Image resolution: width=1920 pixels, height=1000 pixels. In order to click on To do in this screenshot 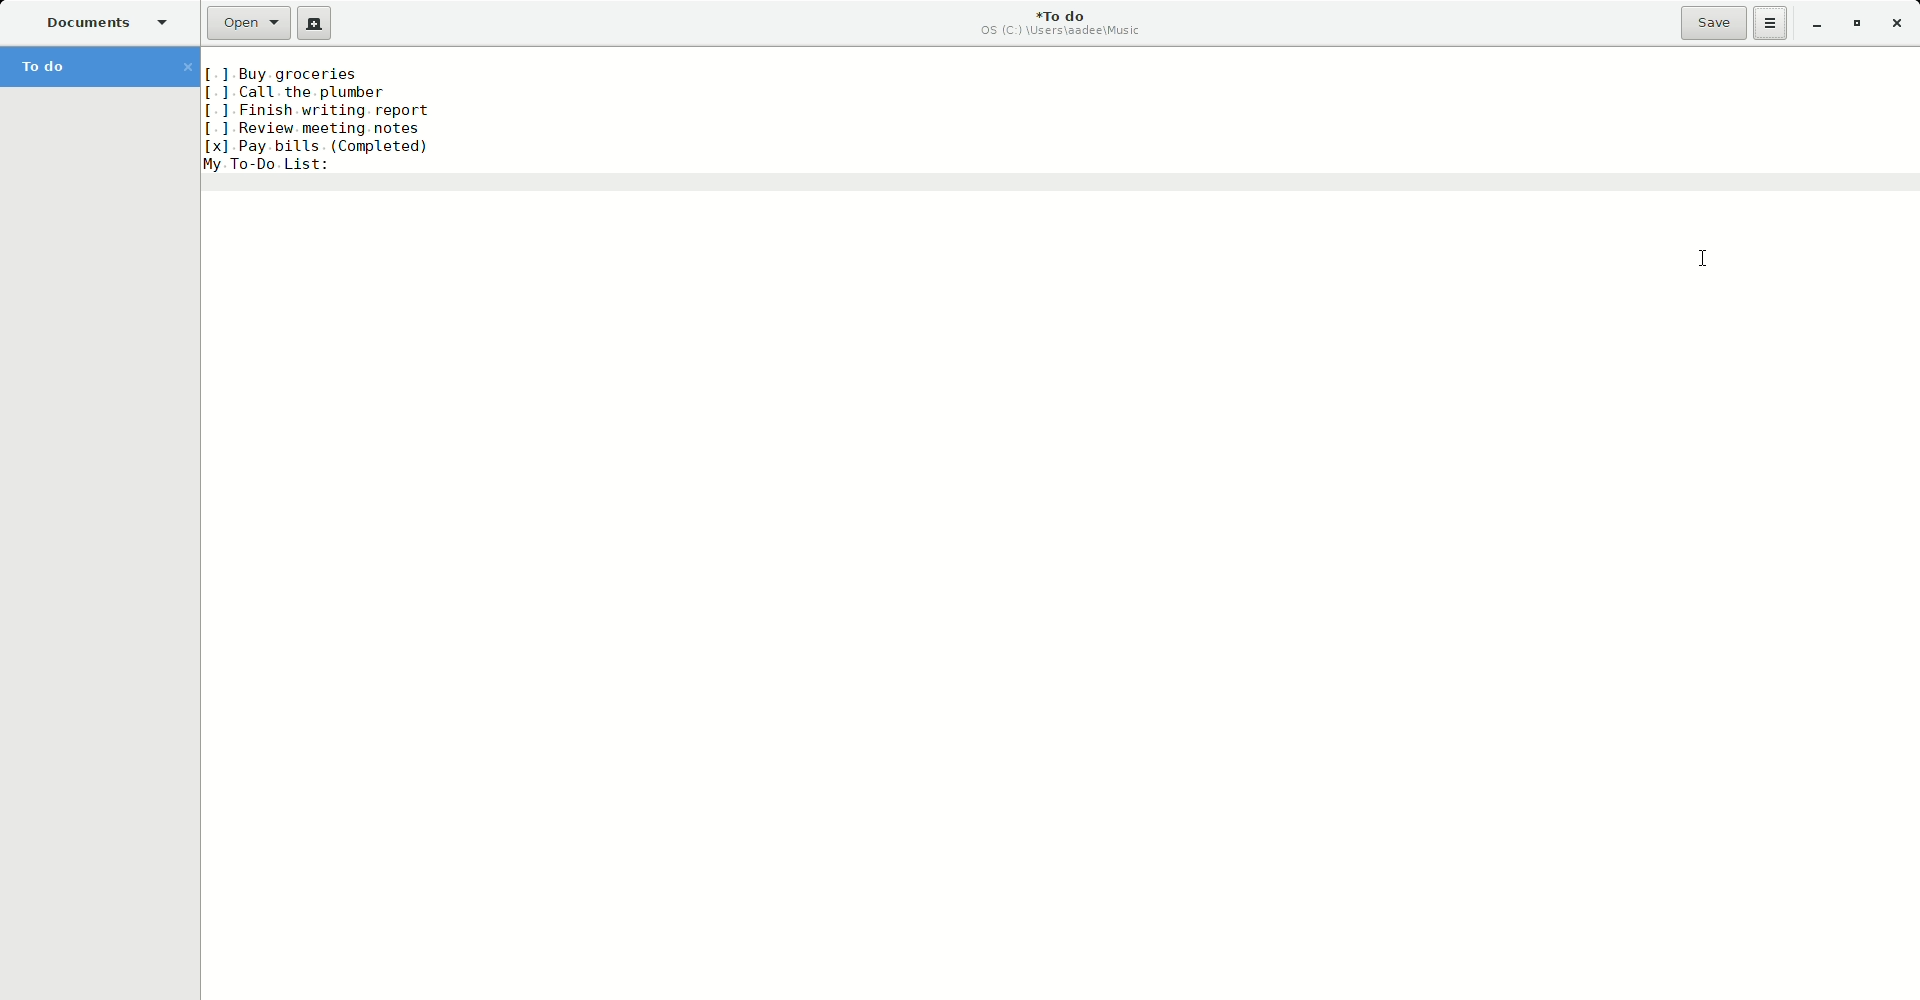, I will do `click(1068, 25)`.